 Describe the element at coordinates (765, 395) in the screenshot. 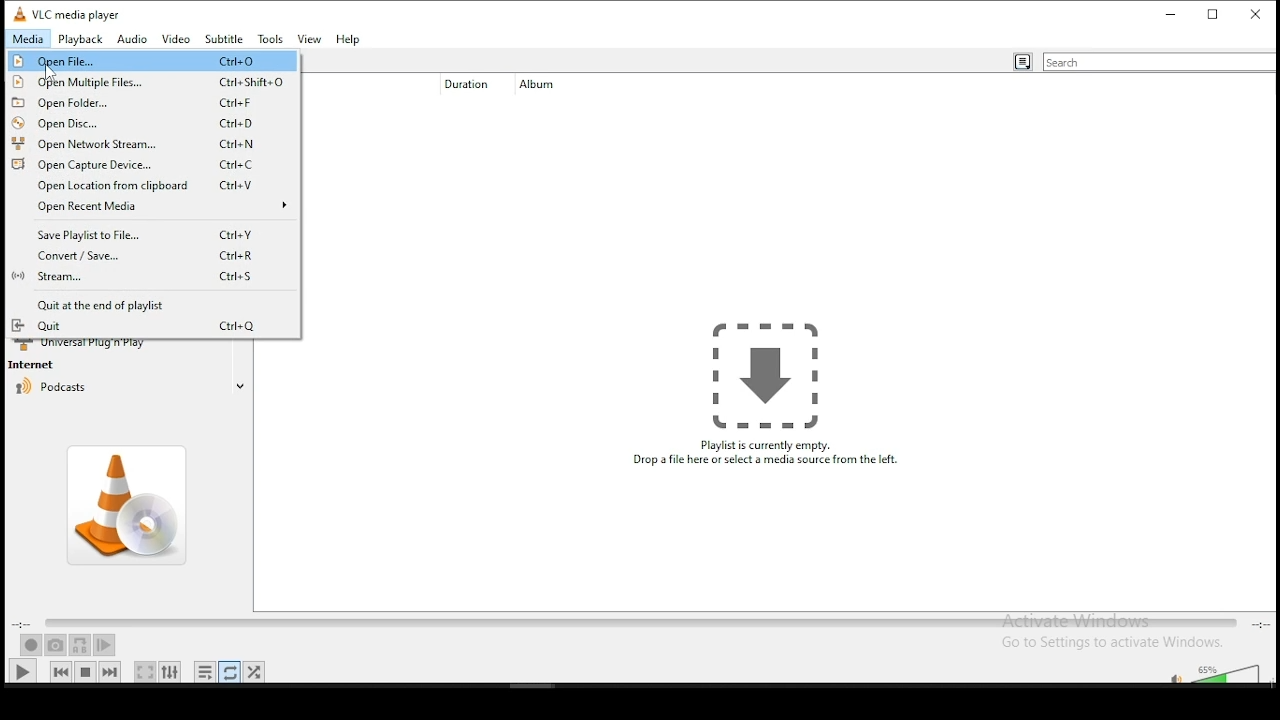

I see `Play list is currently empty. Drop a file here or select a media source from left` at that location.